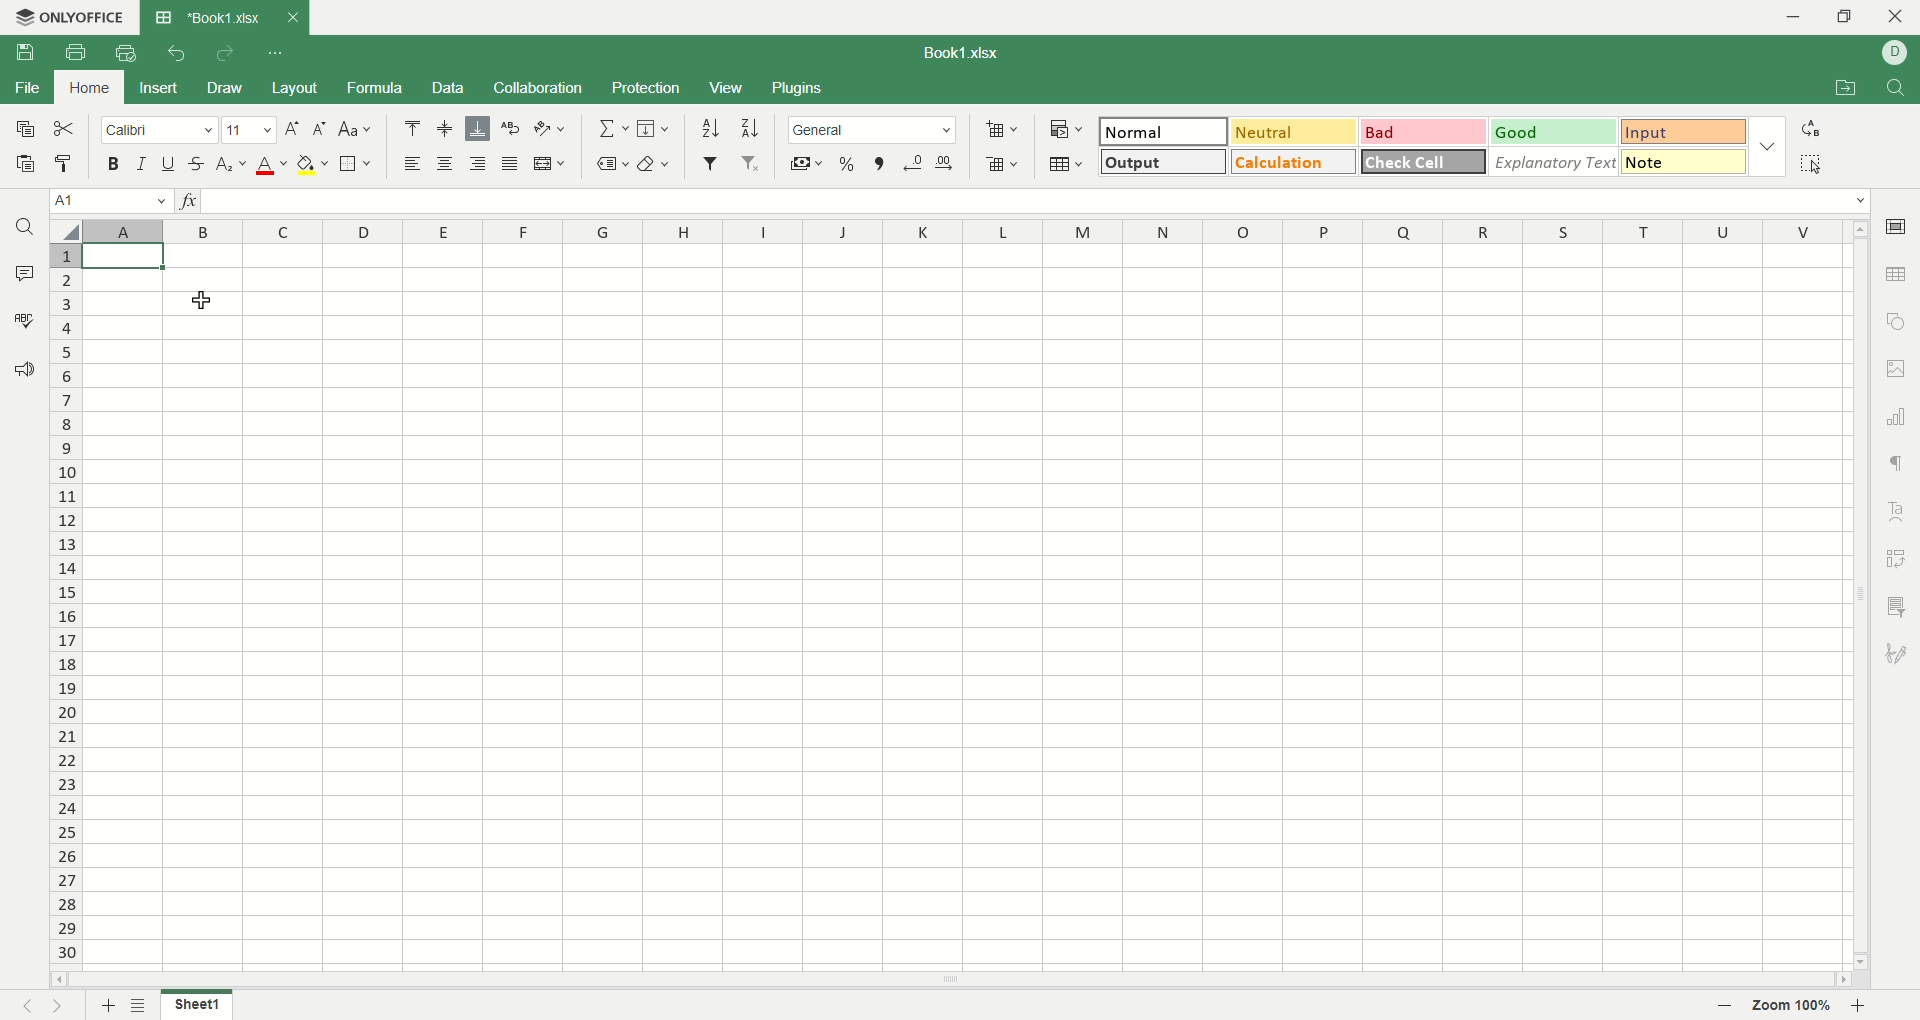 This screenshot has height=1020, width=1920. What do you see at coordinates (1898, 369) in the screenshot?
I see `image settings` at bounding box center [1898, 369].